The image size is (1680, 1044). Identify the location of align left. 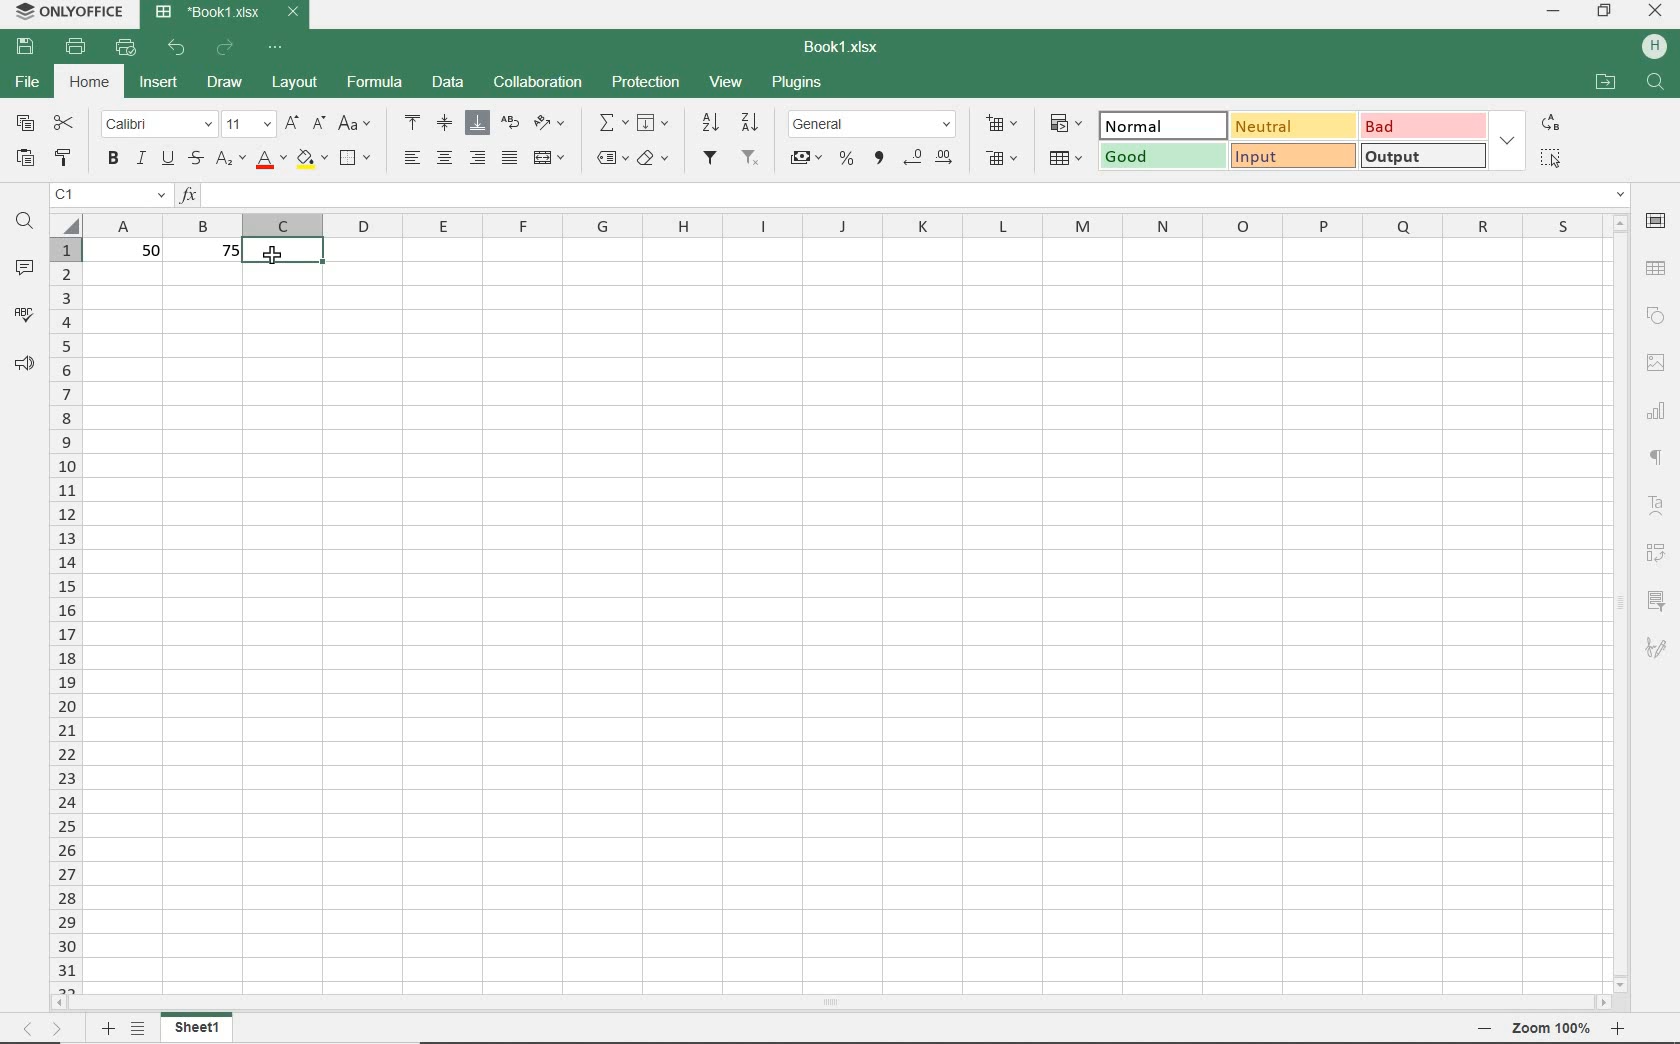
(411, 157).